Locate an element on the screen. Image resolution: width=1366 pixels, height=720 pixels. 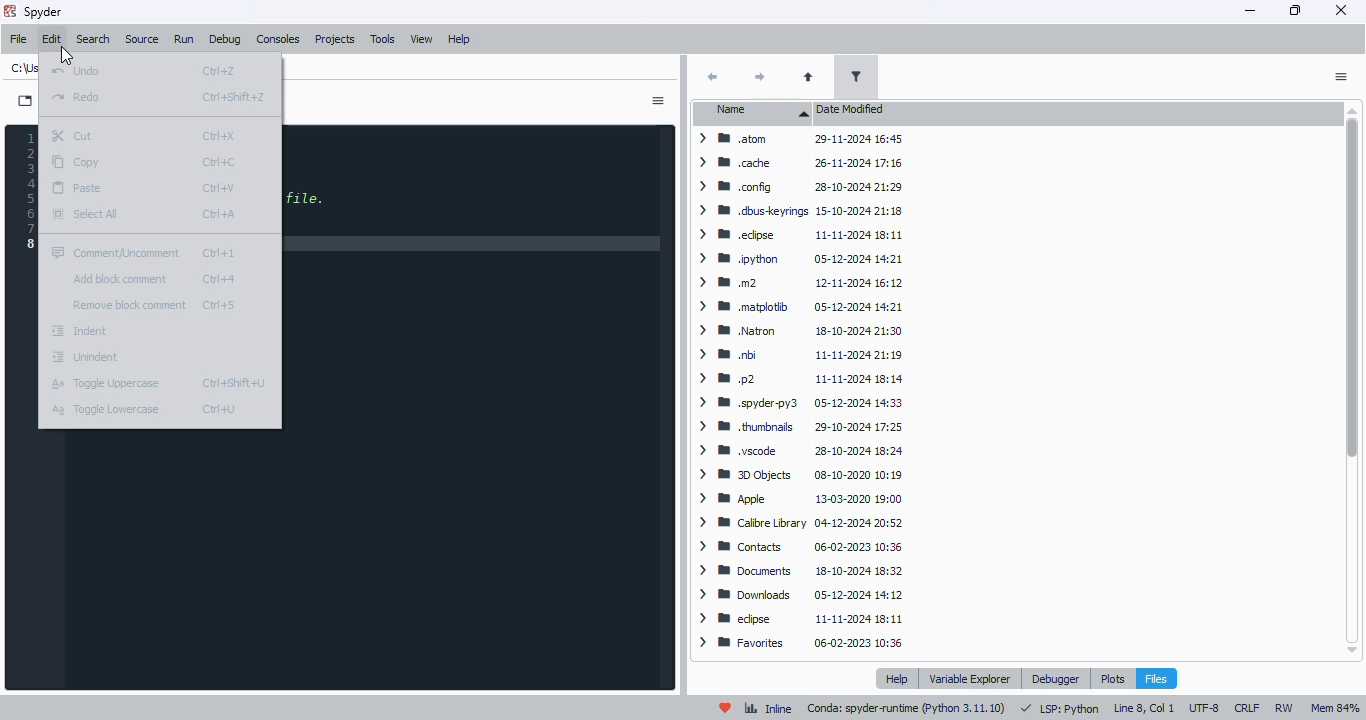
shortcut for add block comment is located at coordinates (219, 279).